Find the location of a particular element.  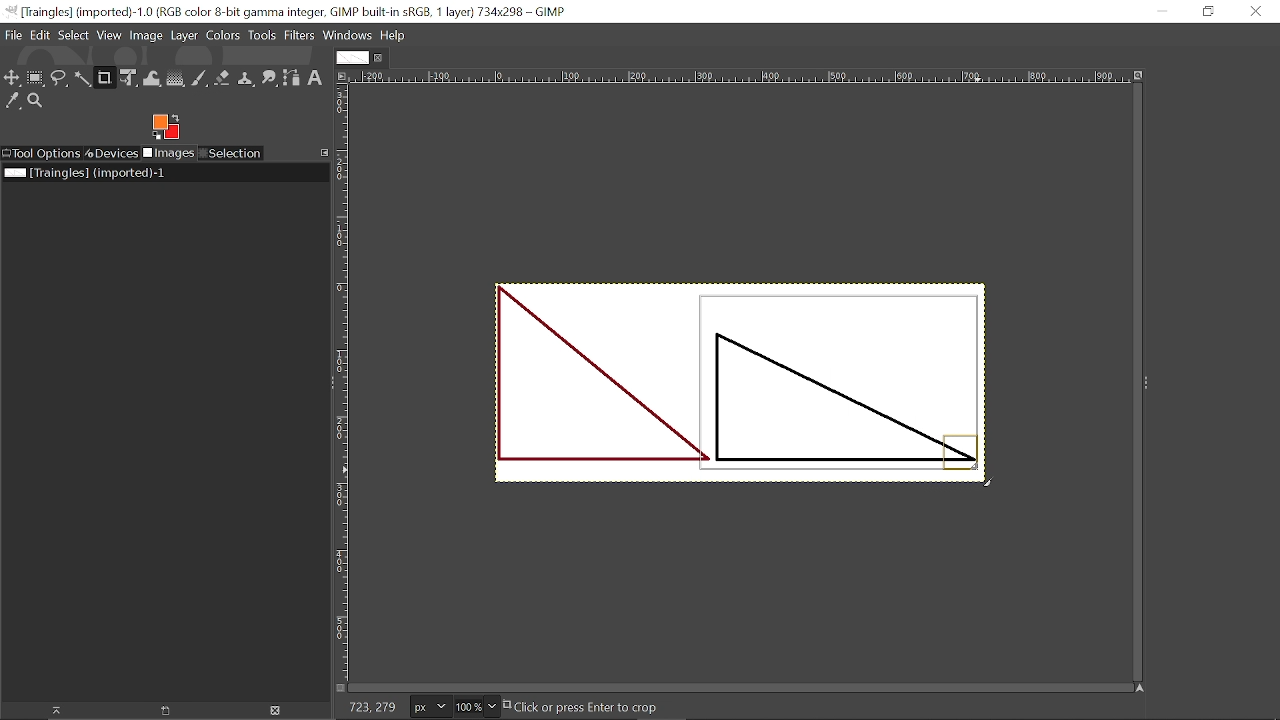

Raise this image display is located at coordinates (54, 710).